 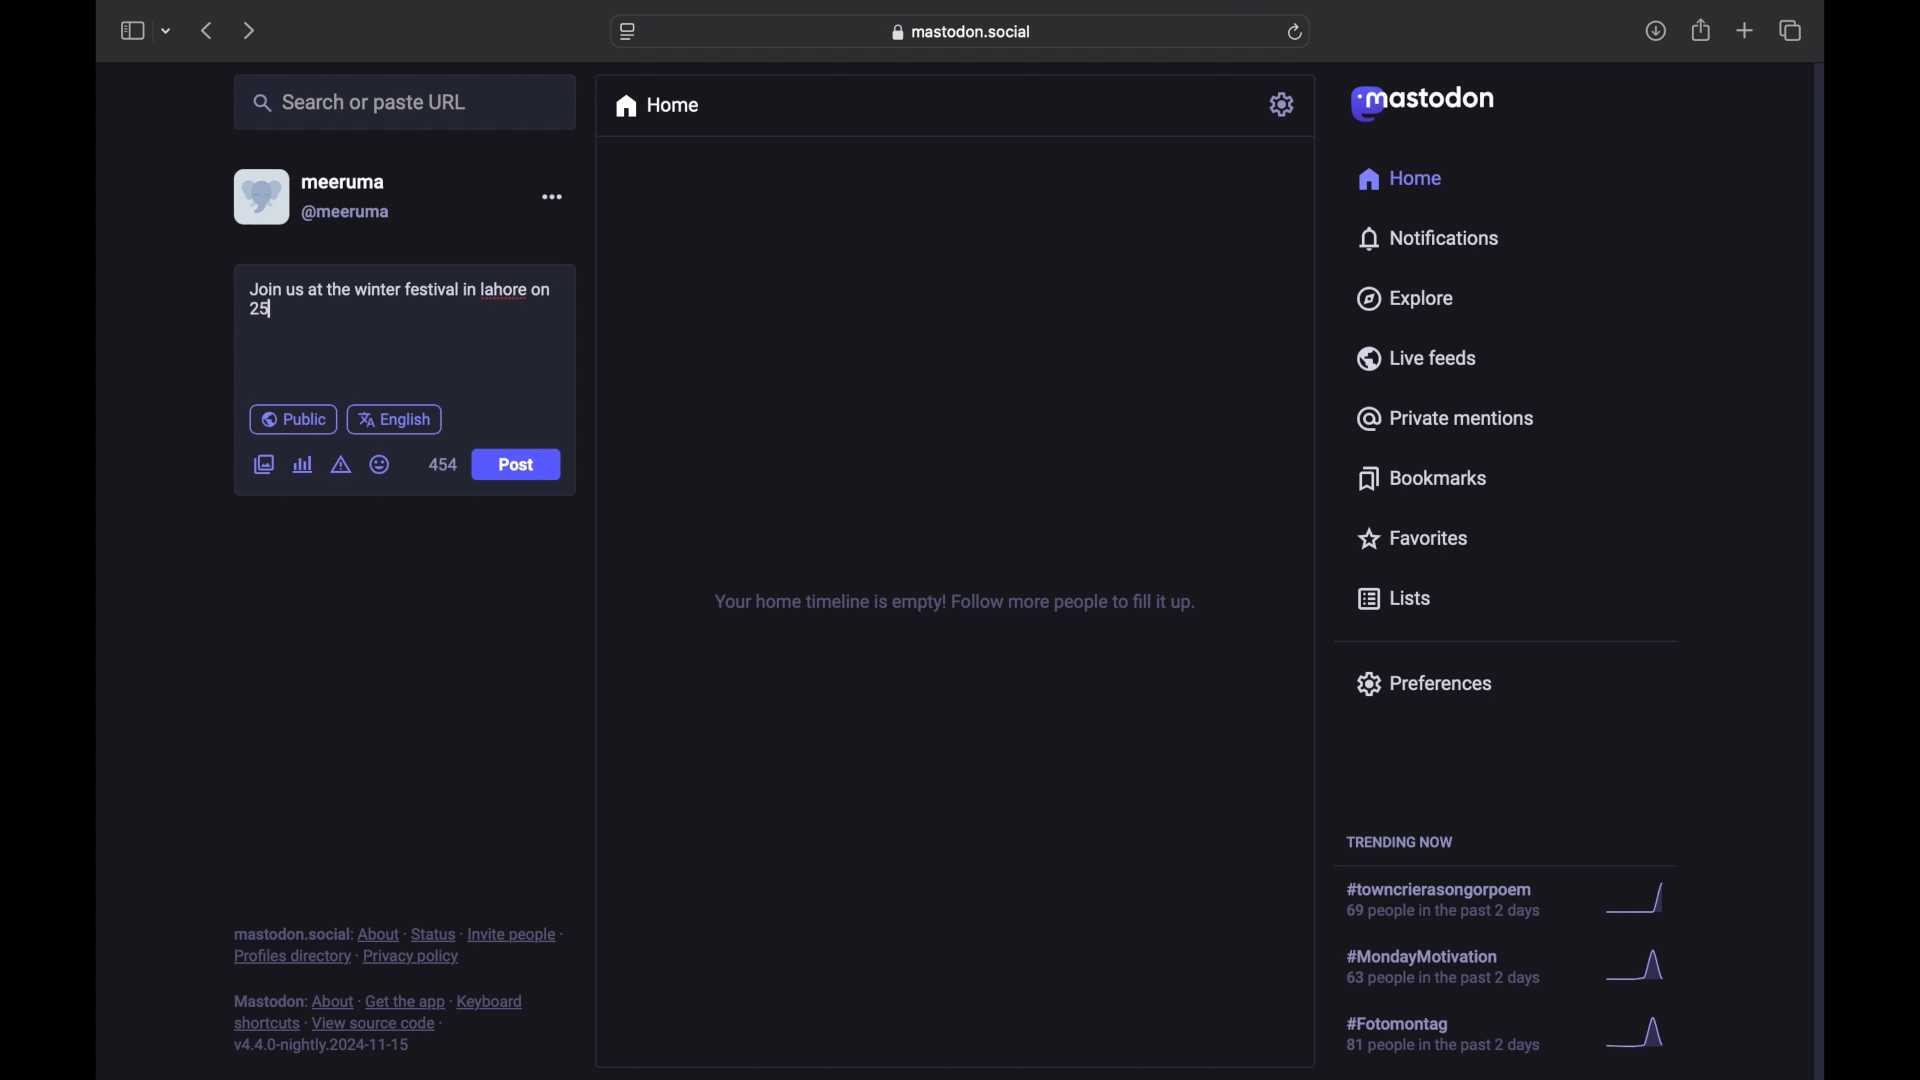 What do you see at coordinates (552, 197) in the screenshot?
I see `more options` at bounding box center [552, 197].